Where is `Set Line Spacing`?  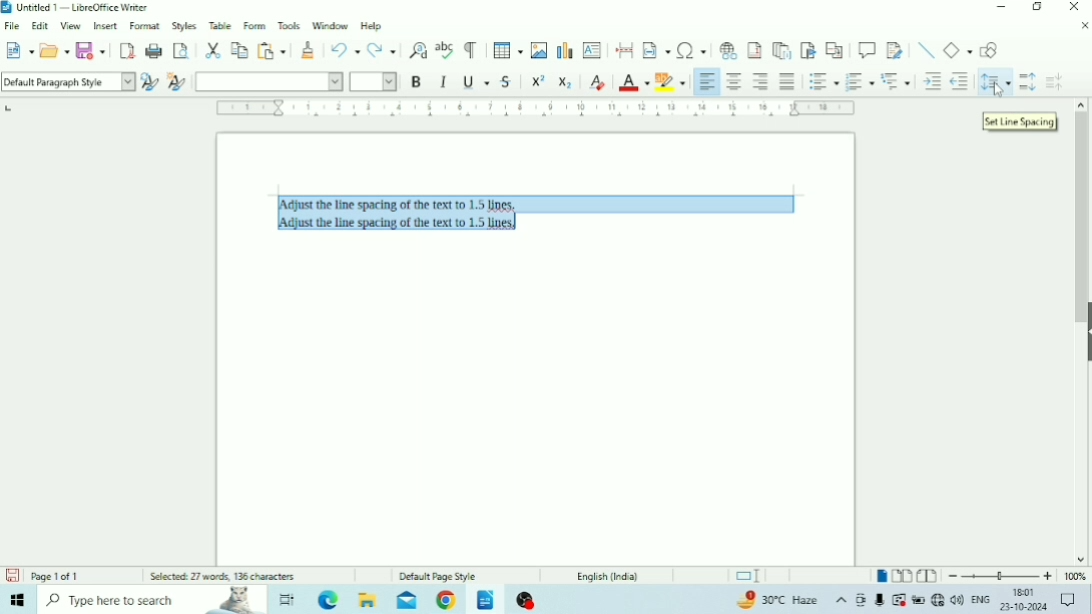
Set Line Spacing is located at coordinates (995, 82).